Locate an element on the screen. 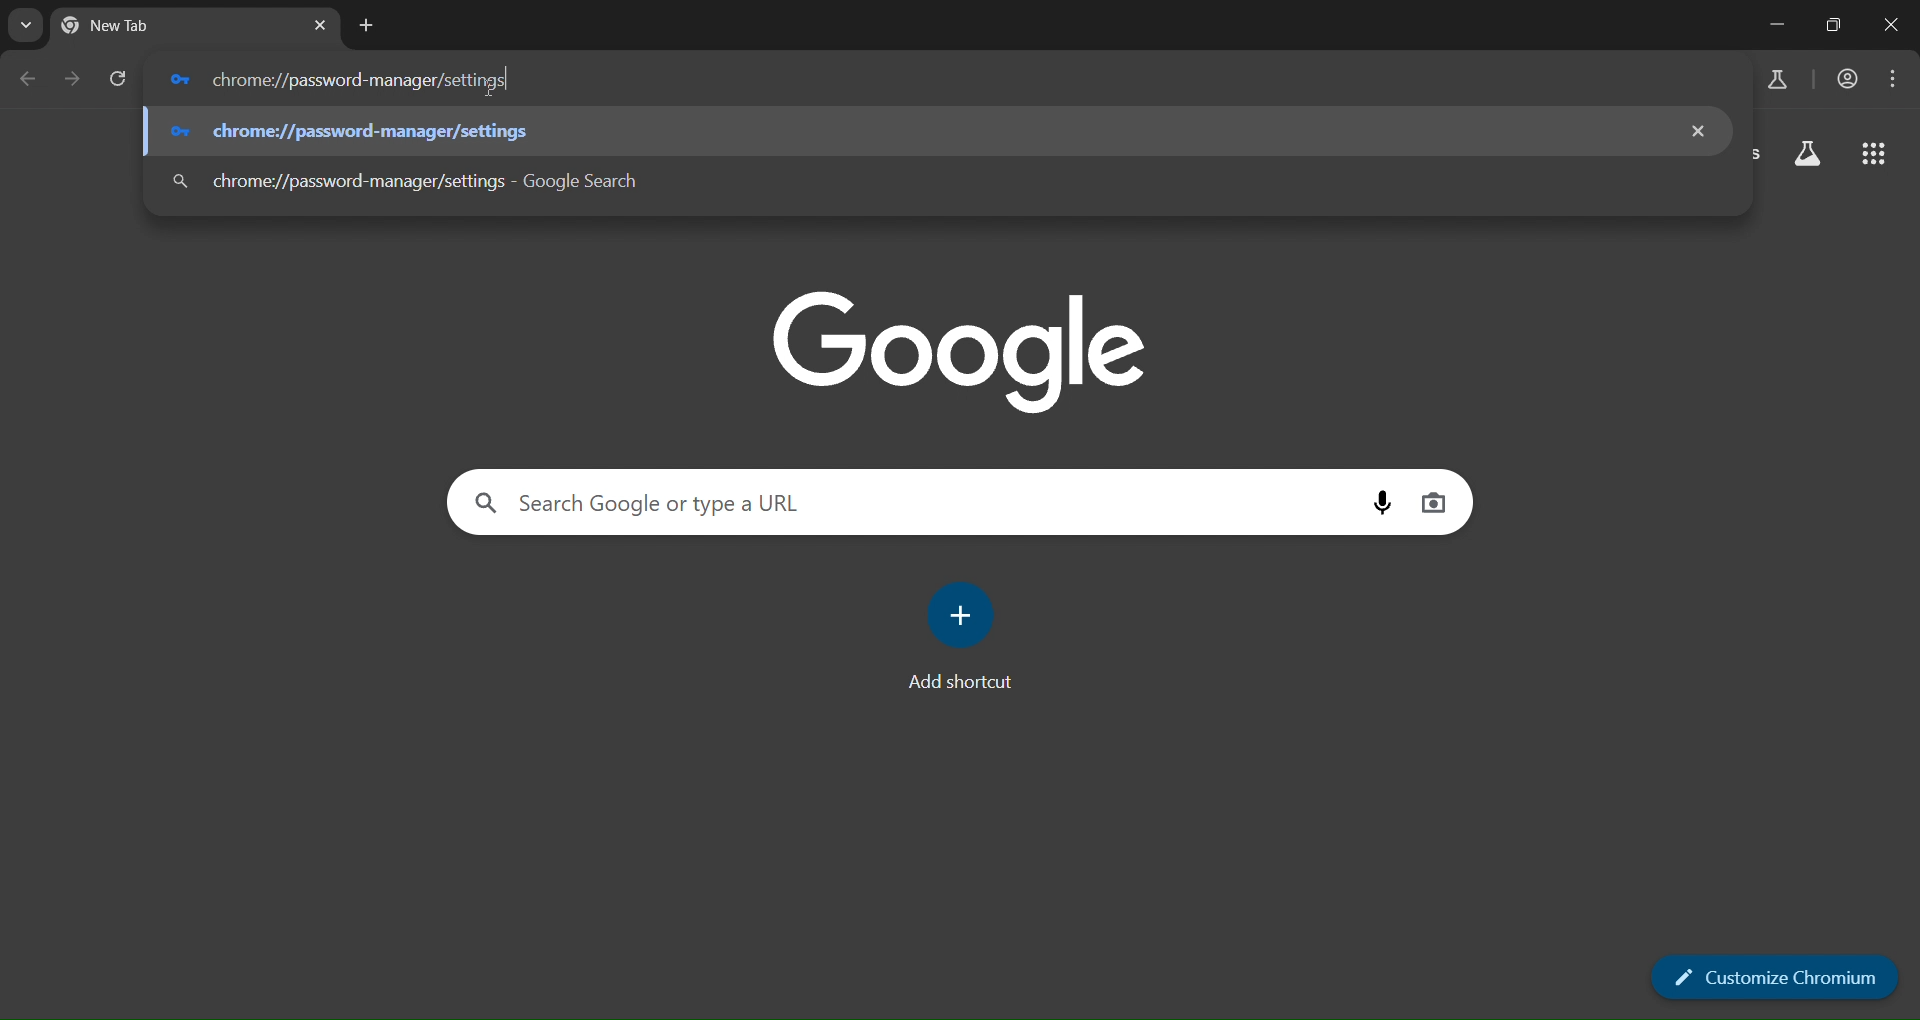  add shortcut is located at coordinates (958, 636).